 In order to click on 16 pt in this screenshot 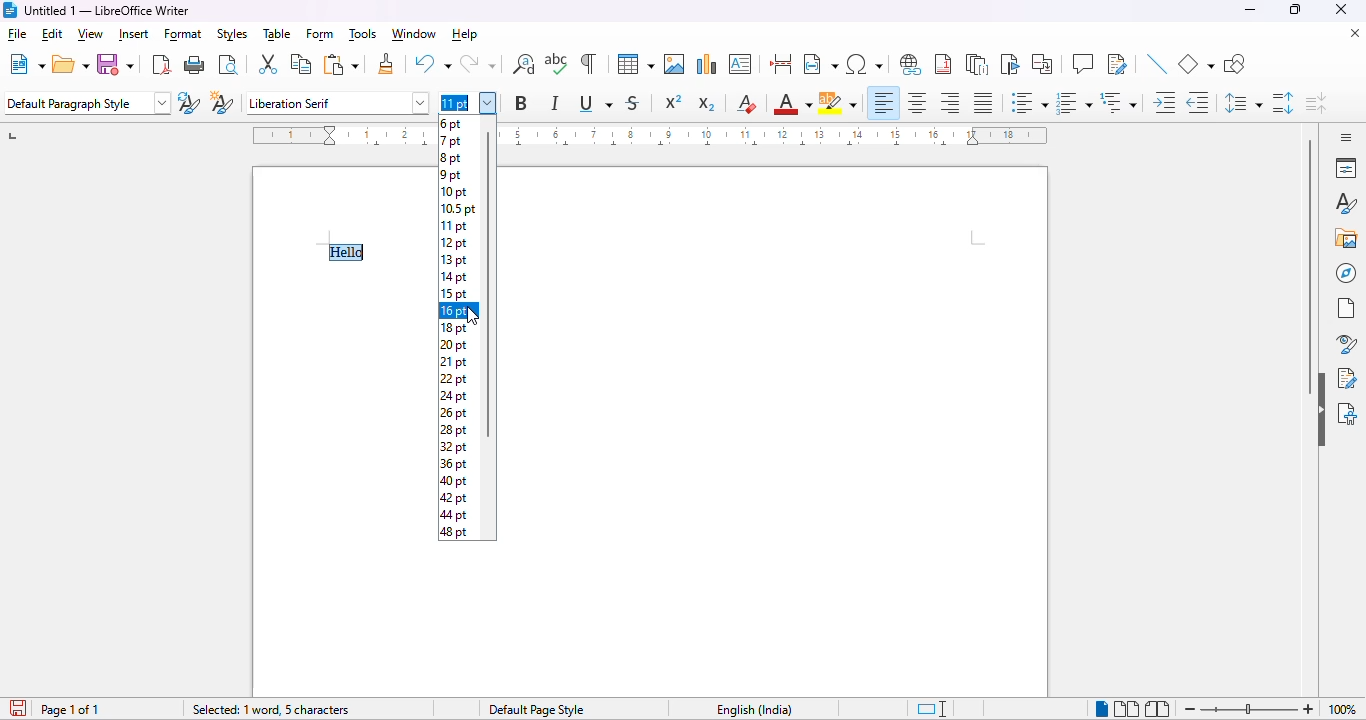, I will do `click(452, 312)`.